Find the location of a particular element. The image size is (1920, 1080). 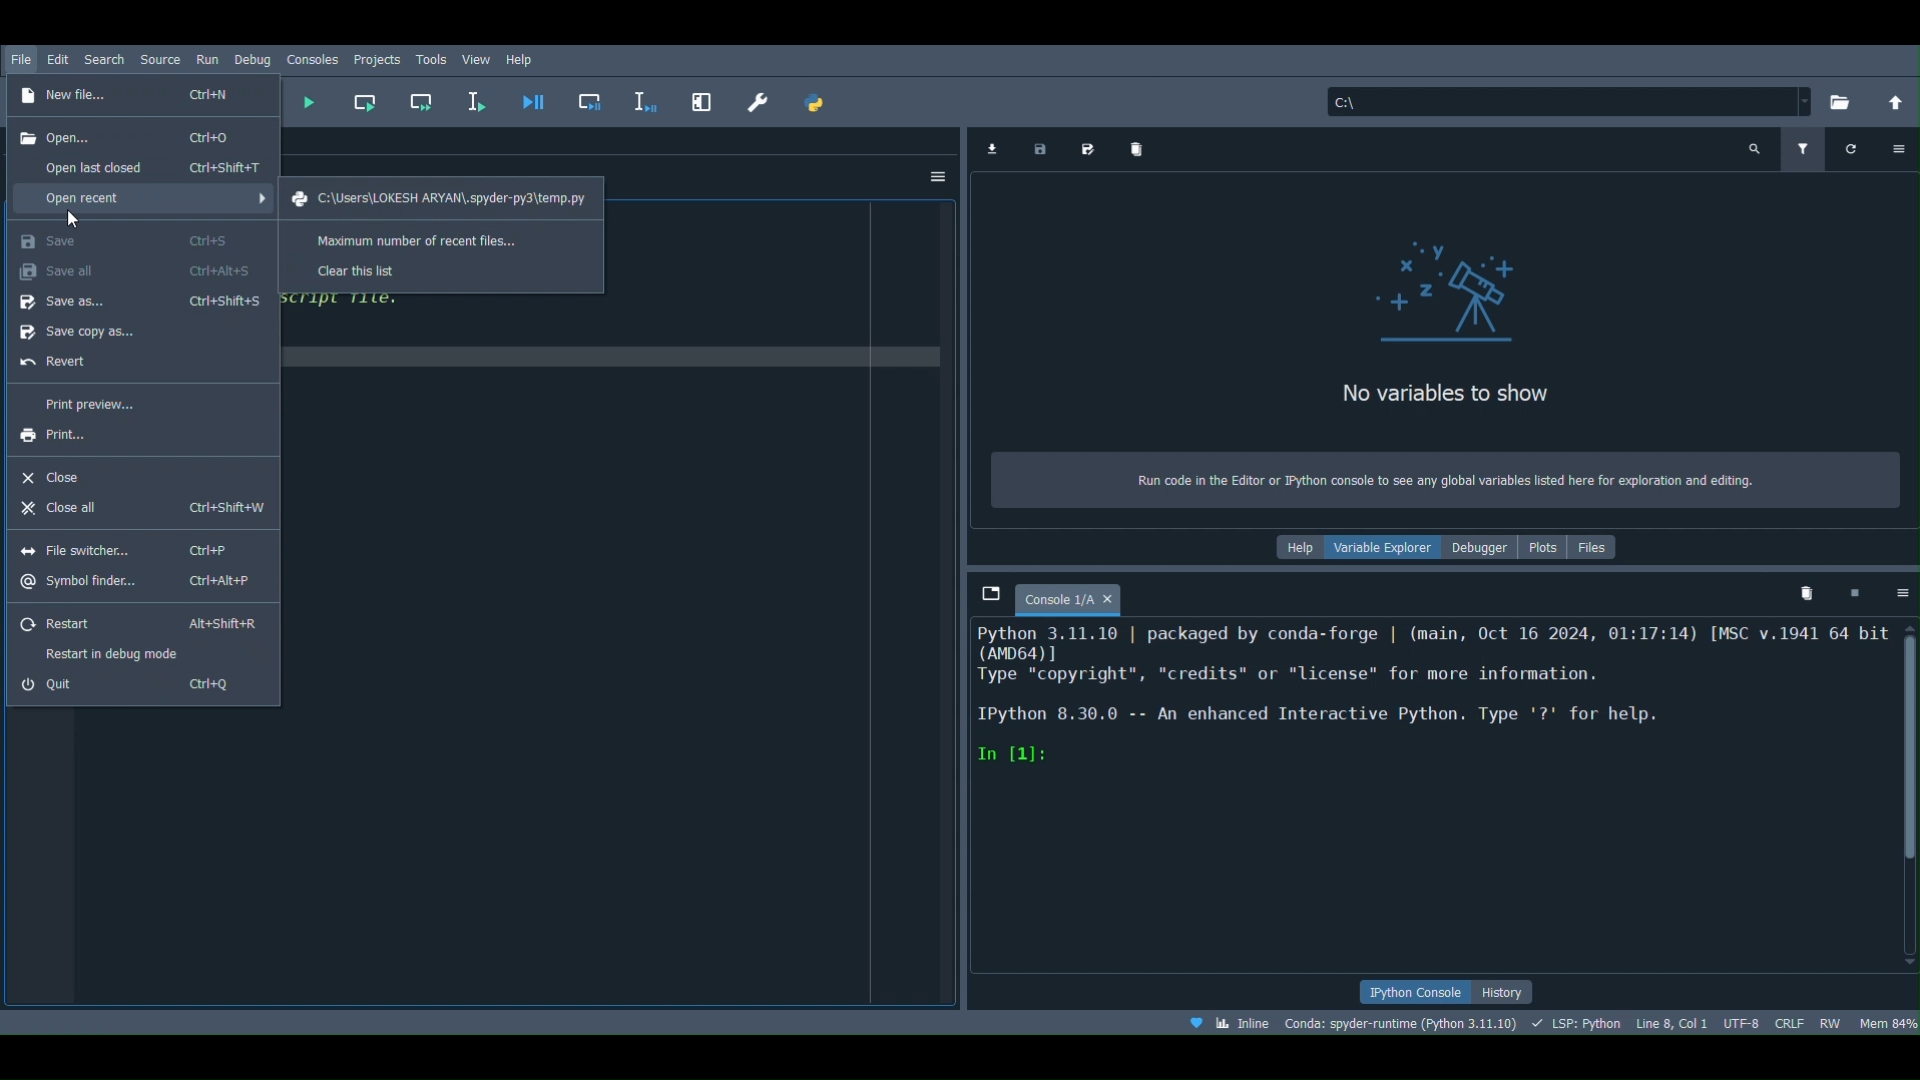

Help is located at coordinates (529, 56).